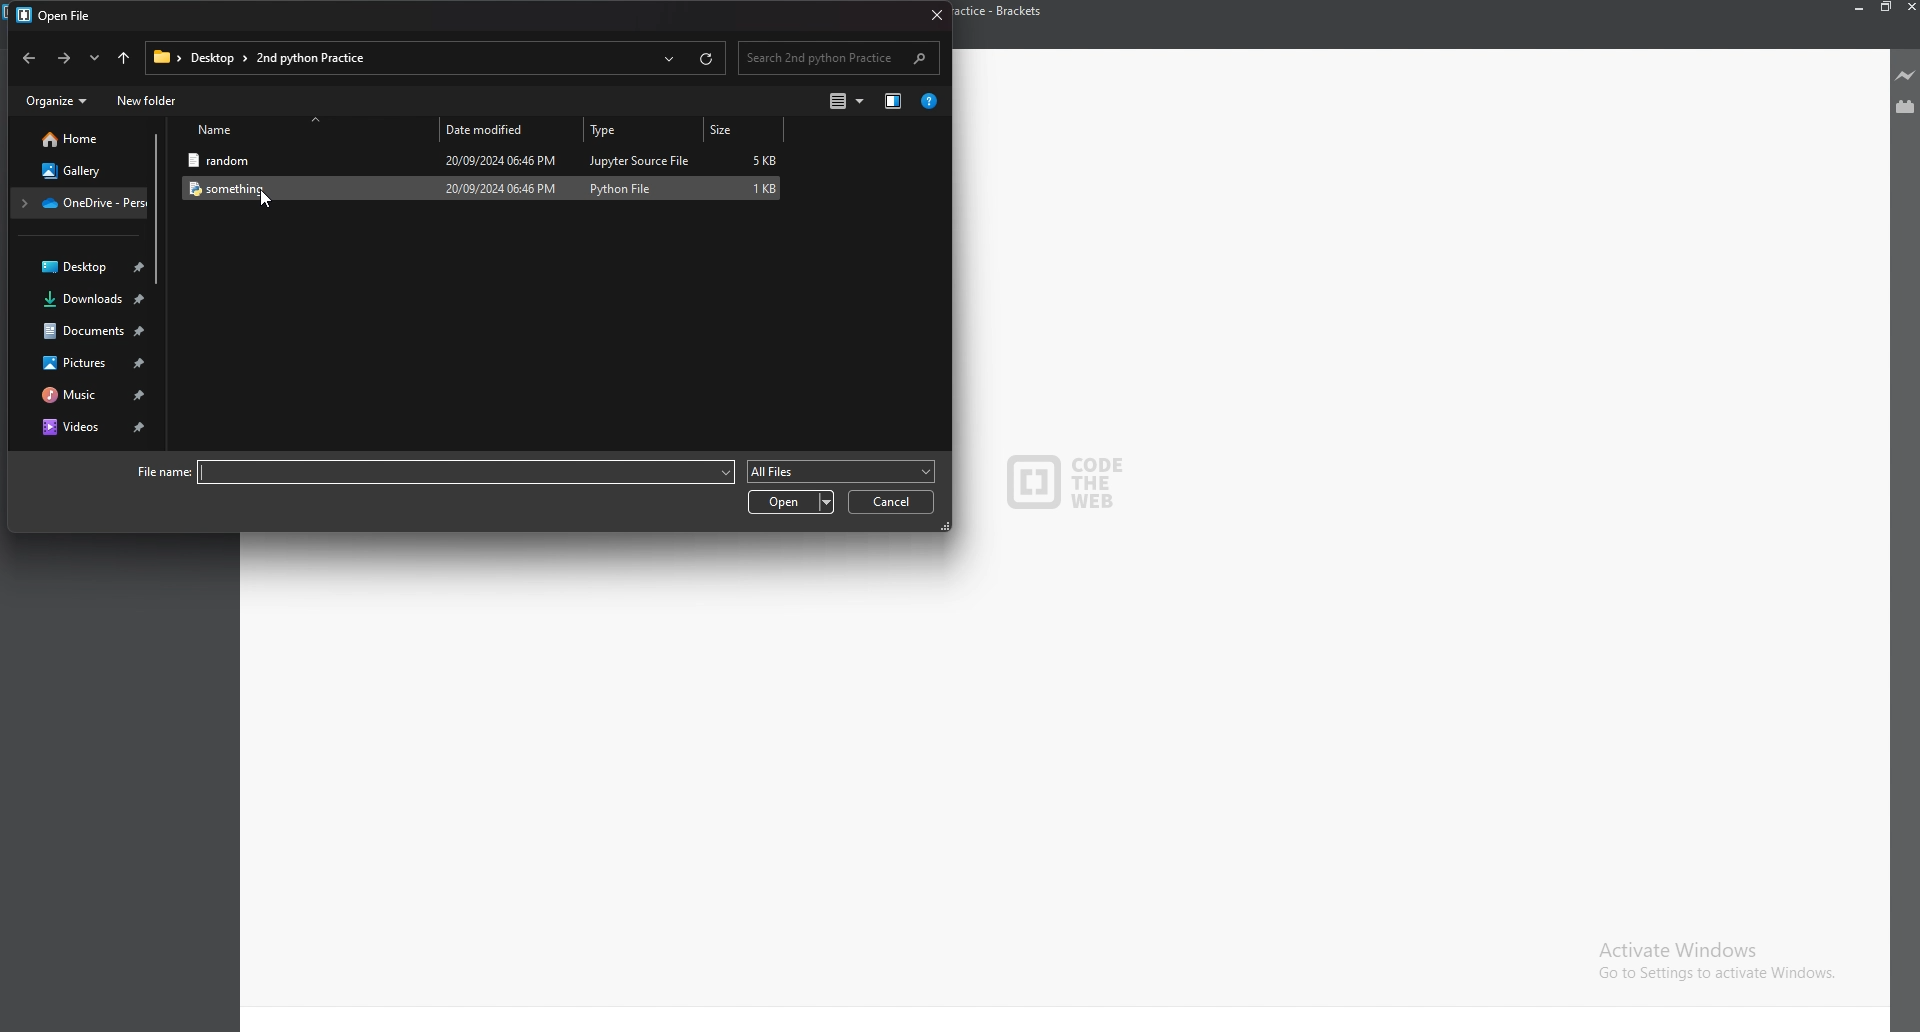 The image size is (1920, 1032). I want to click on 5 KB, so click(764, 160).